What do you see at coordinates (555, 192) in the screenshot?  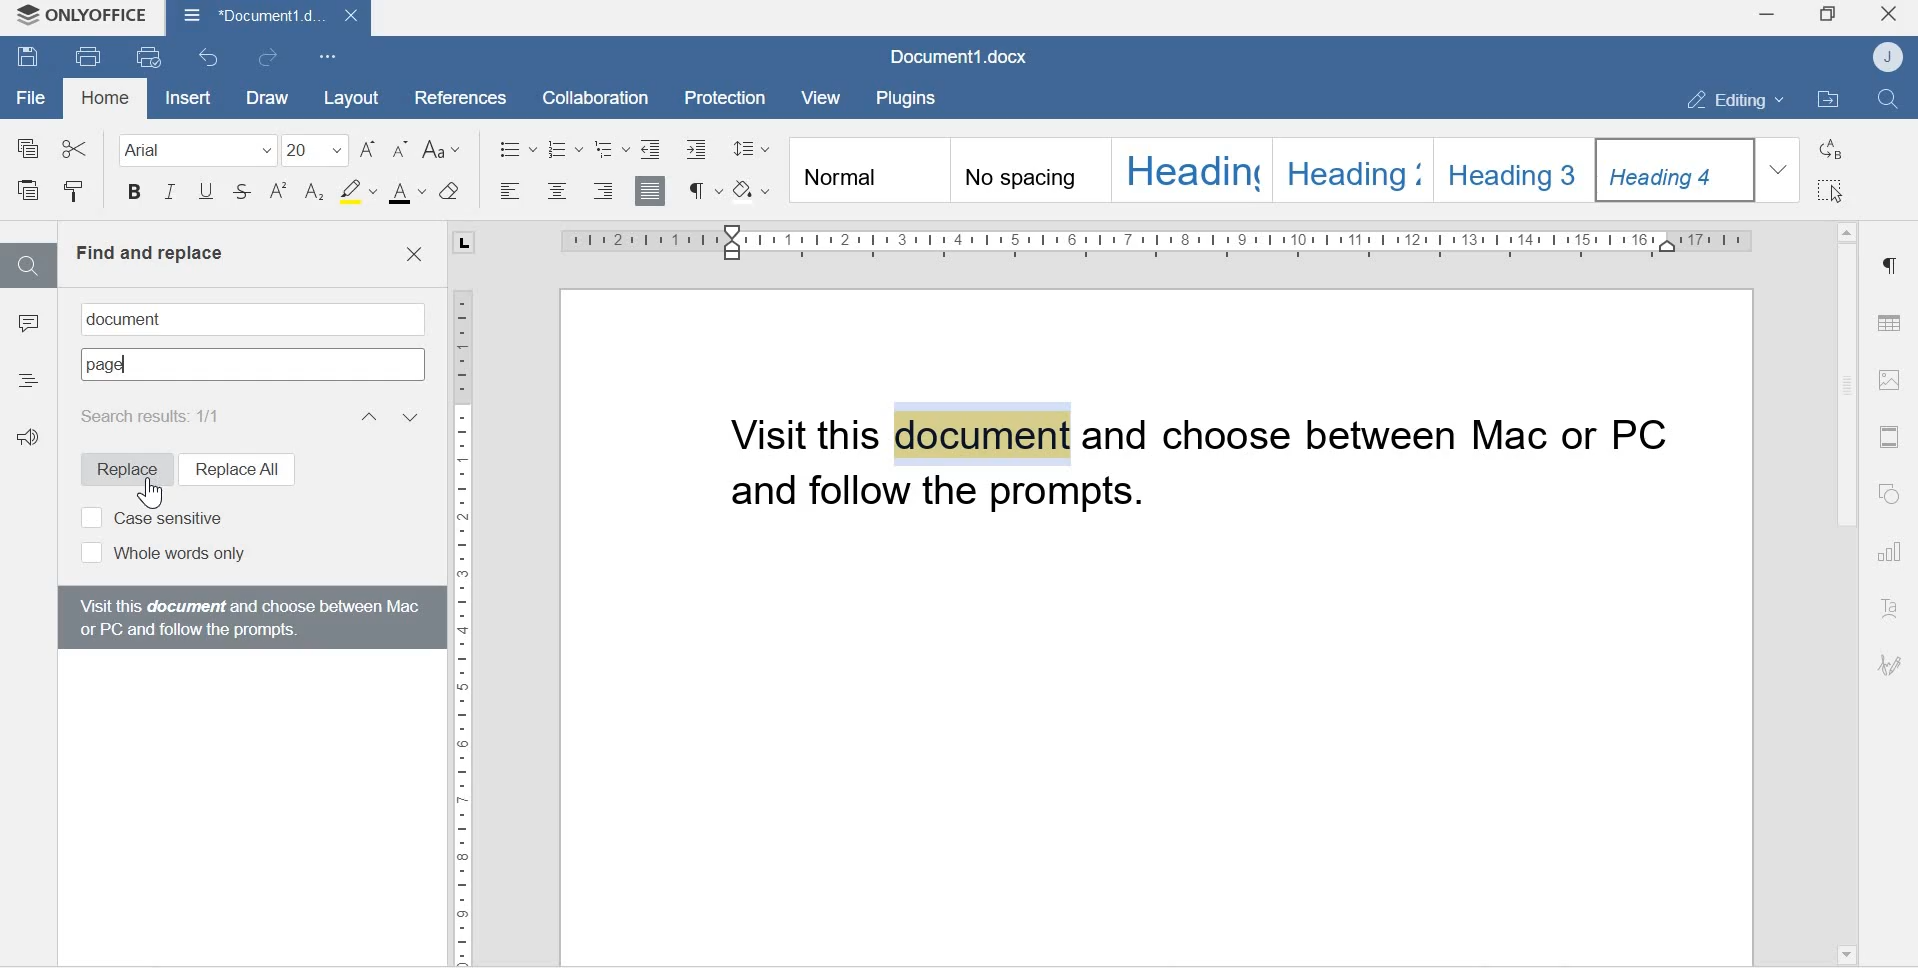 I see `Align center` at bounding box center [555, 192].